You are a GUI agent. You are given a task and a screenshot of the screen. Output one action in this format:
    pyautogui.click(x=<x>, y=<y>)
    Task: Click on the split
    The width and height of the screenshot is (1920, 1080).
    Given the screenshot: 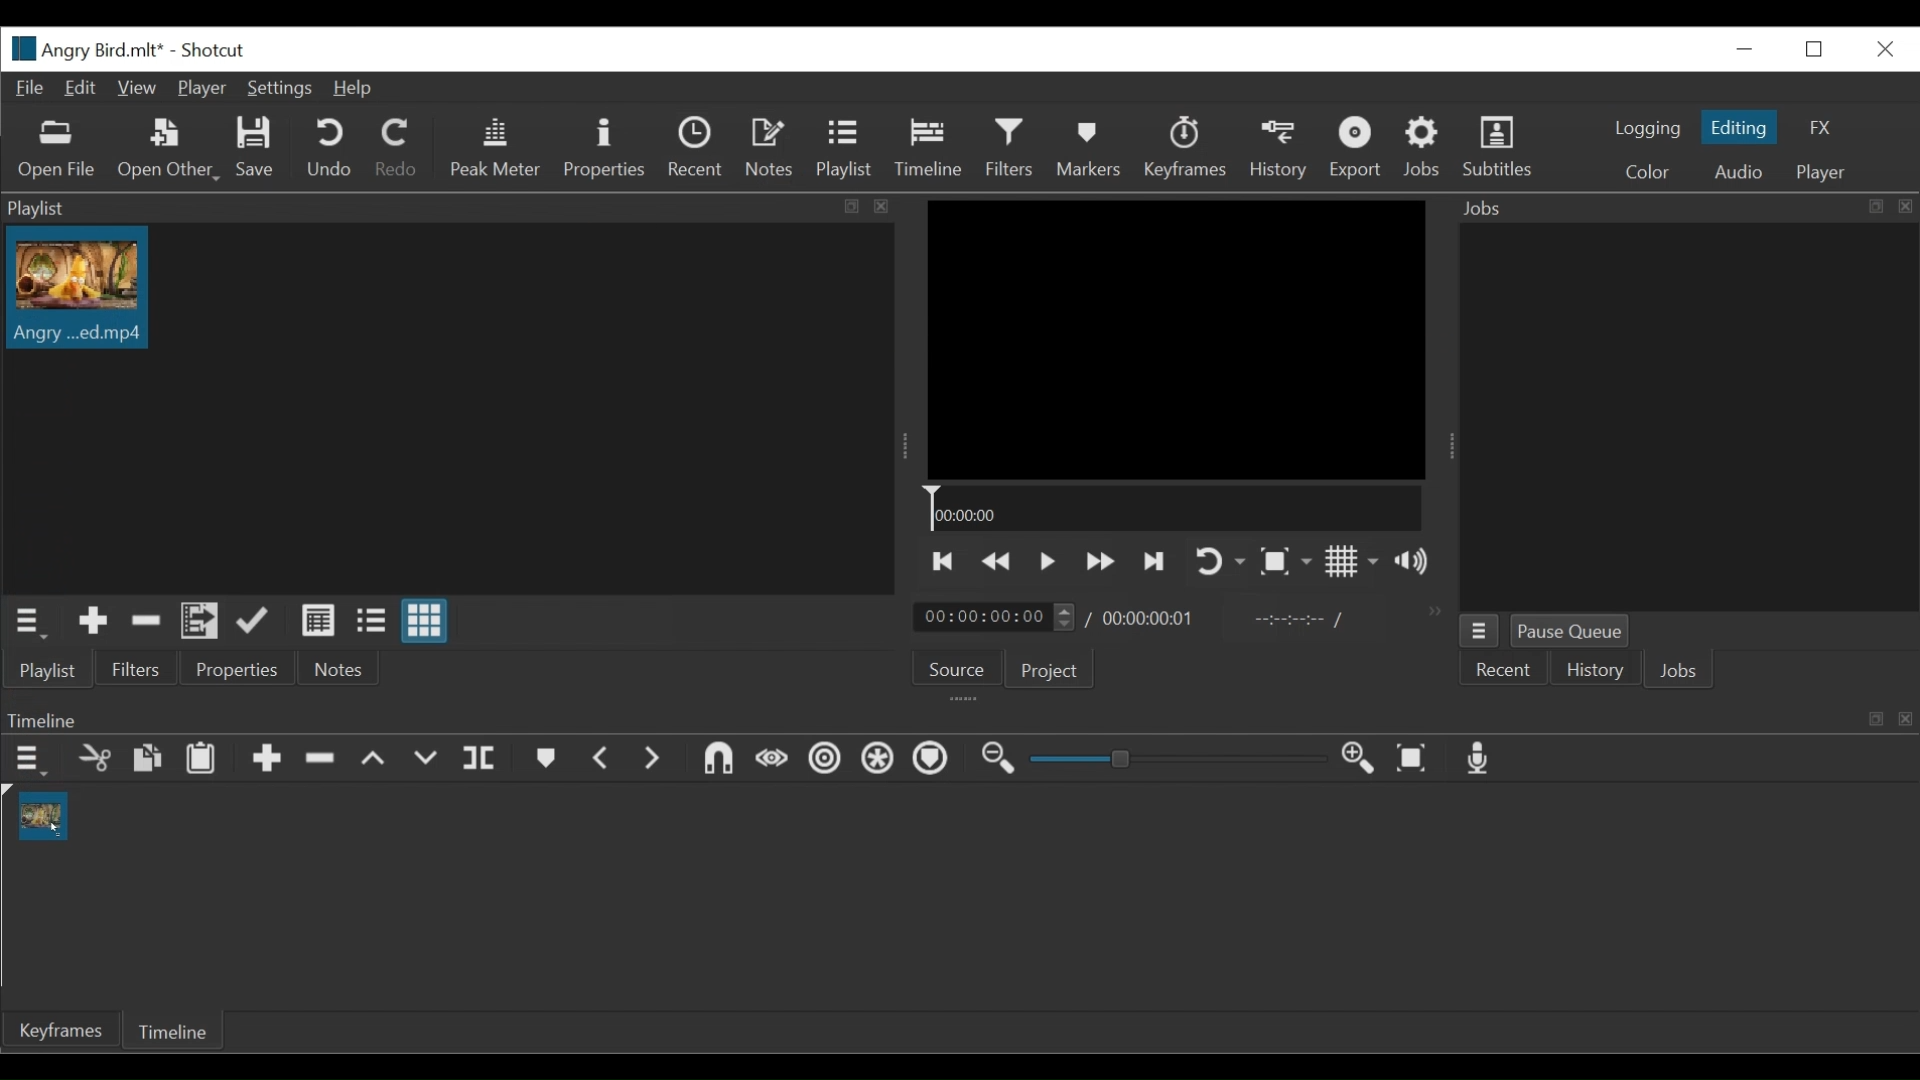 What is the action you would take?
    pyautogui.click(x=484, y=755)
    